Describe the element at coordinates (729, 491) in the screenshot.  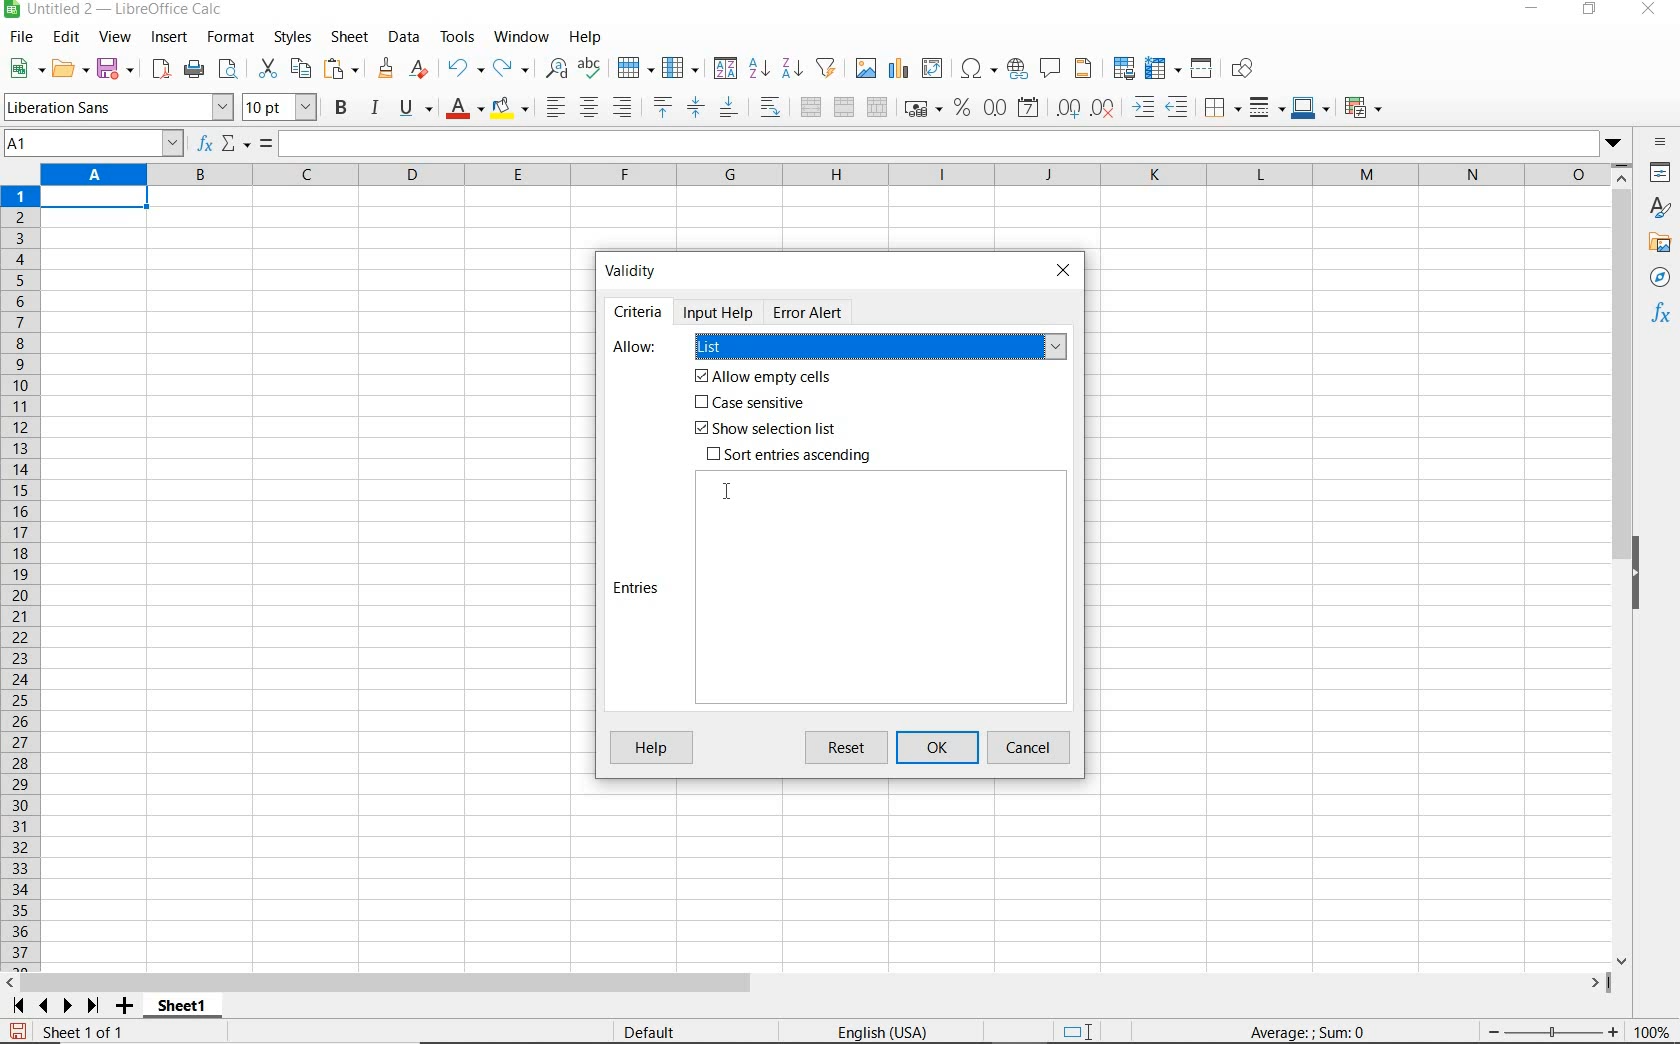
I see `cursor` at that location.